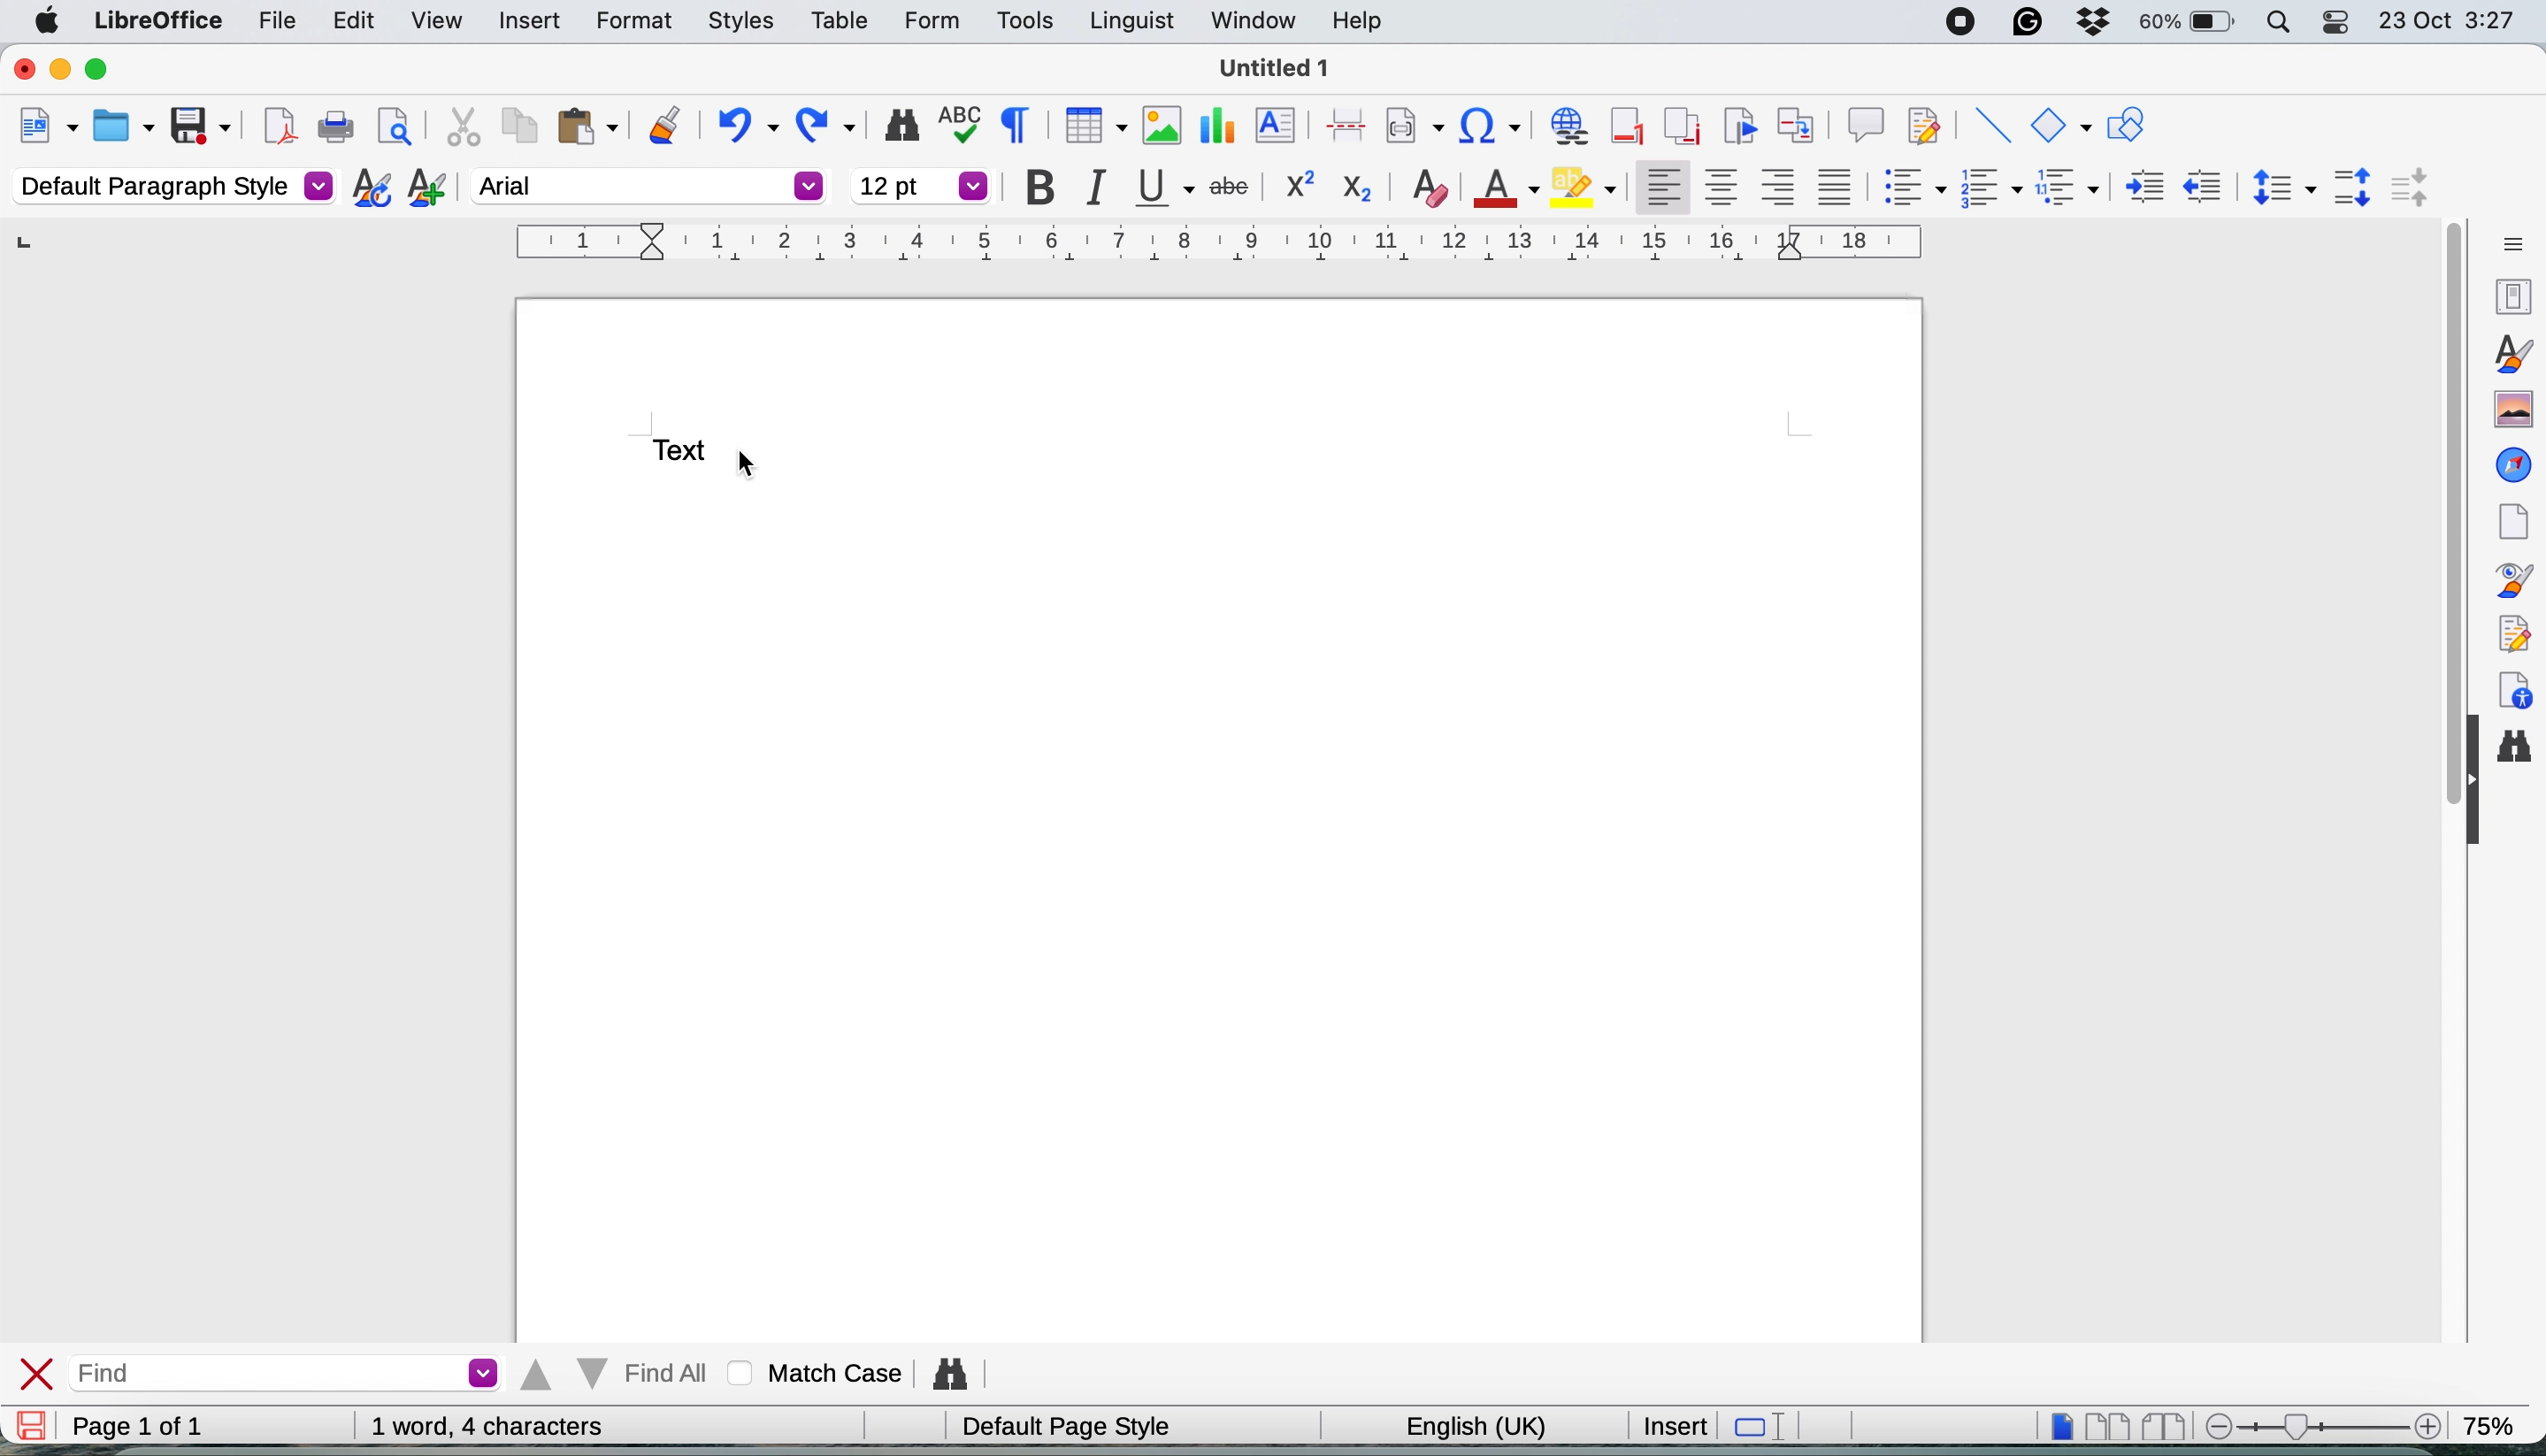 This screenshot has width=2546, height=1456. What do you see at coordinates (2516, 685) in the screenshot?
I see `accessibility checks` at bounding box center [2516, 685].